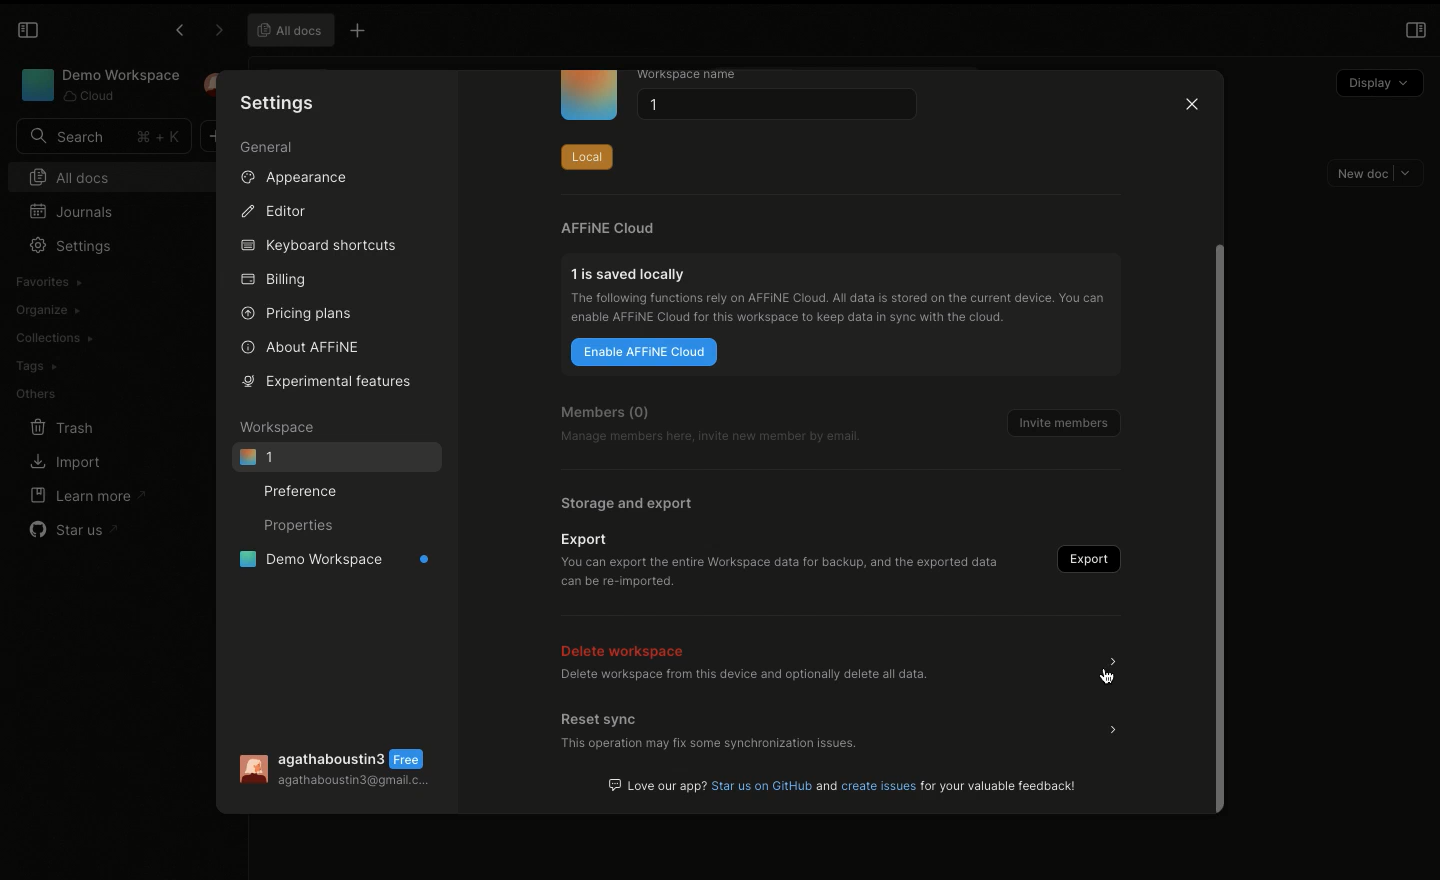 Image resolution: width=1440 pixels, height=880 pixels. Describe the element at coordinates (267, 148) in the screenshot. I see `General` at that location.